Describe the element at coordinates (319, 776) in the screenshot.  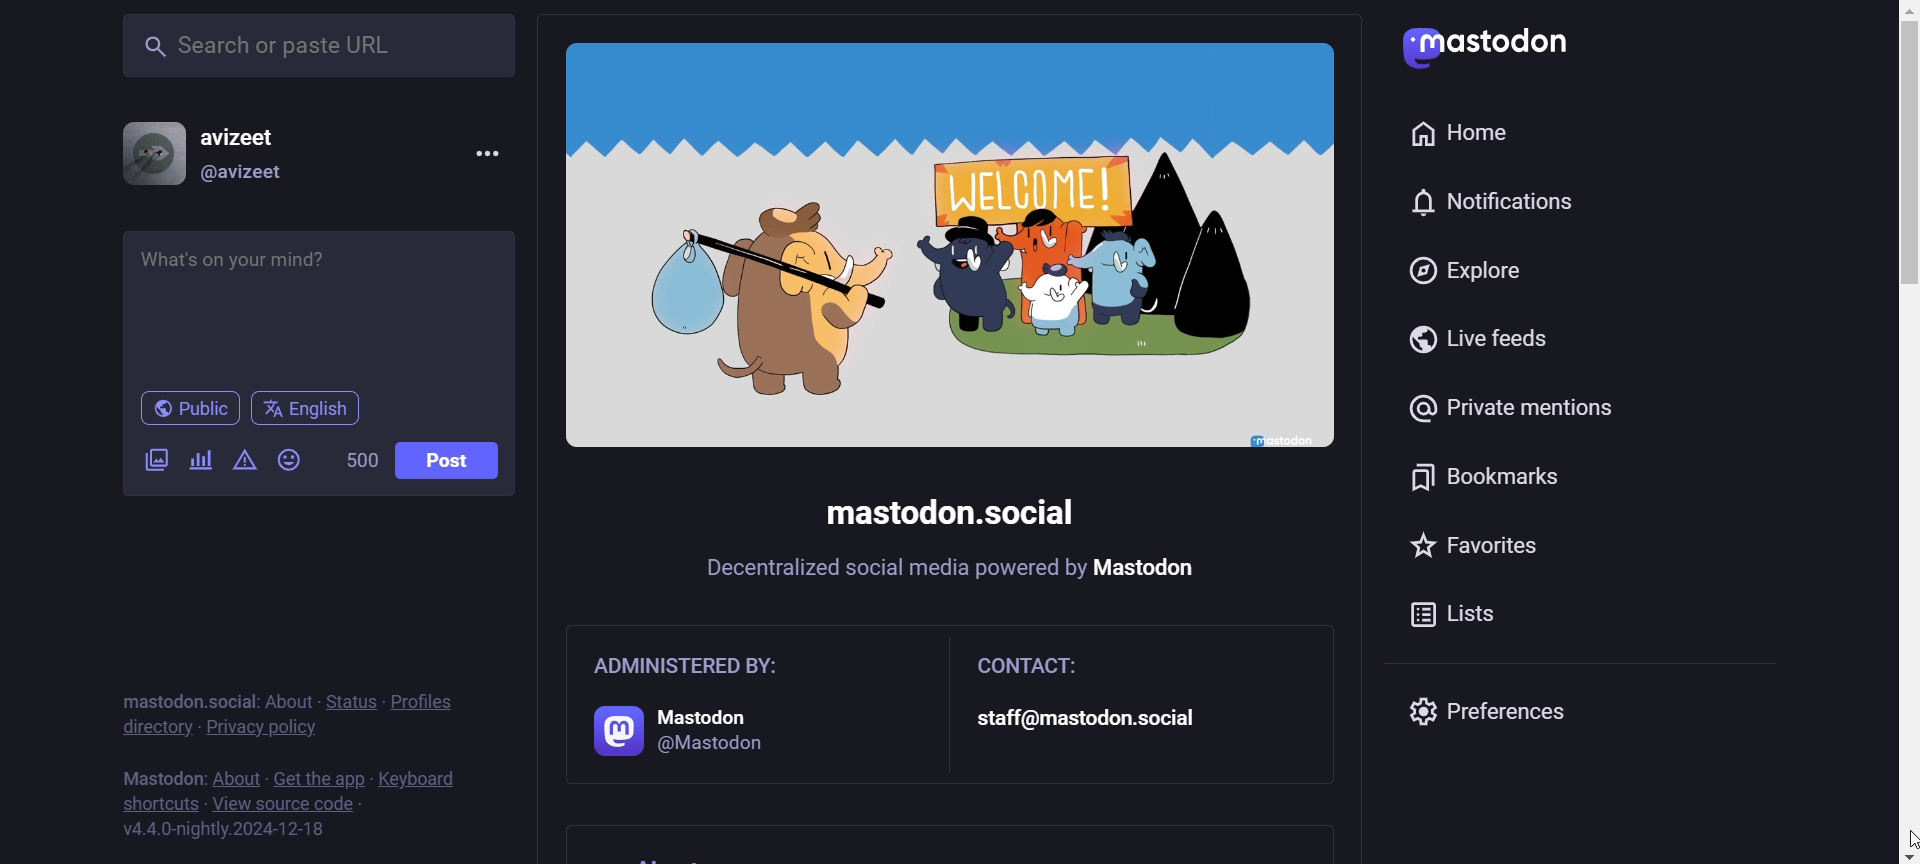
I see `get the app` at that location.